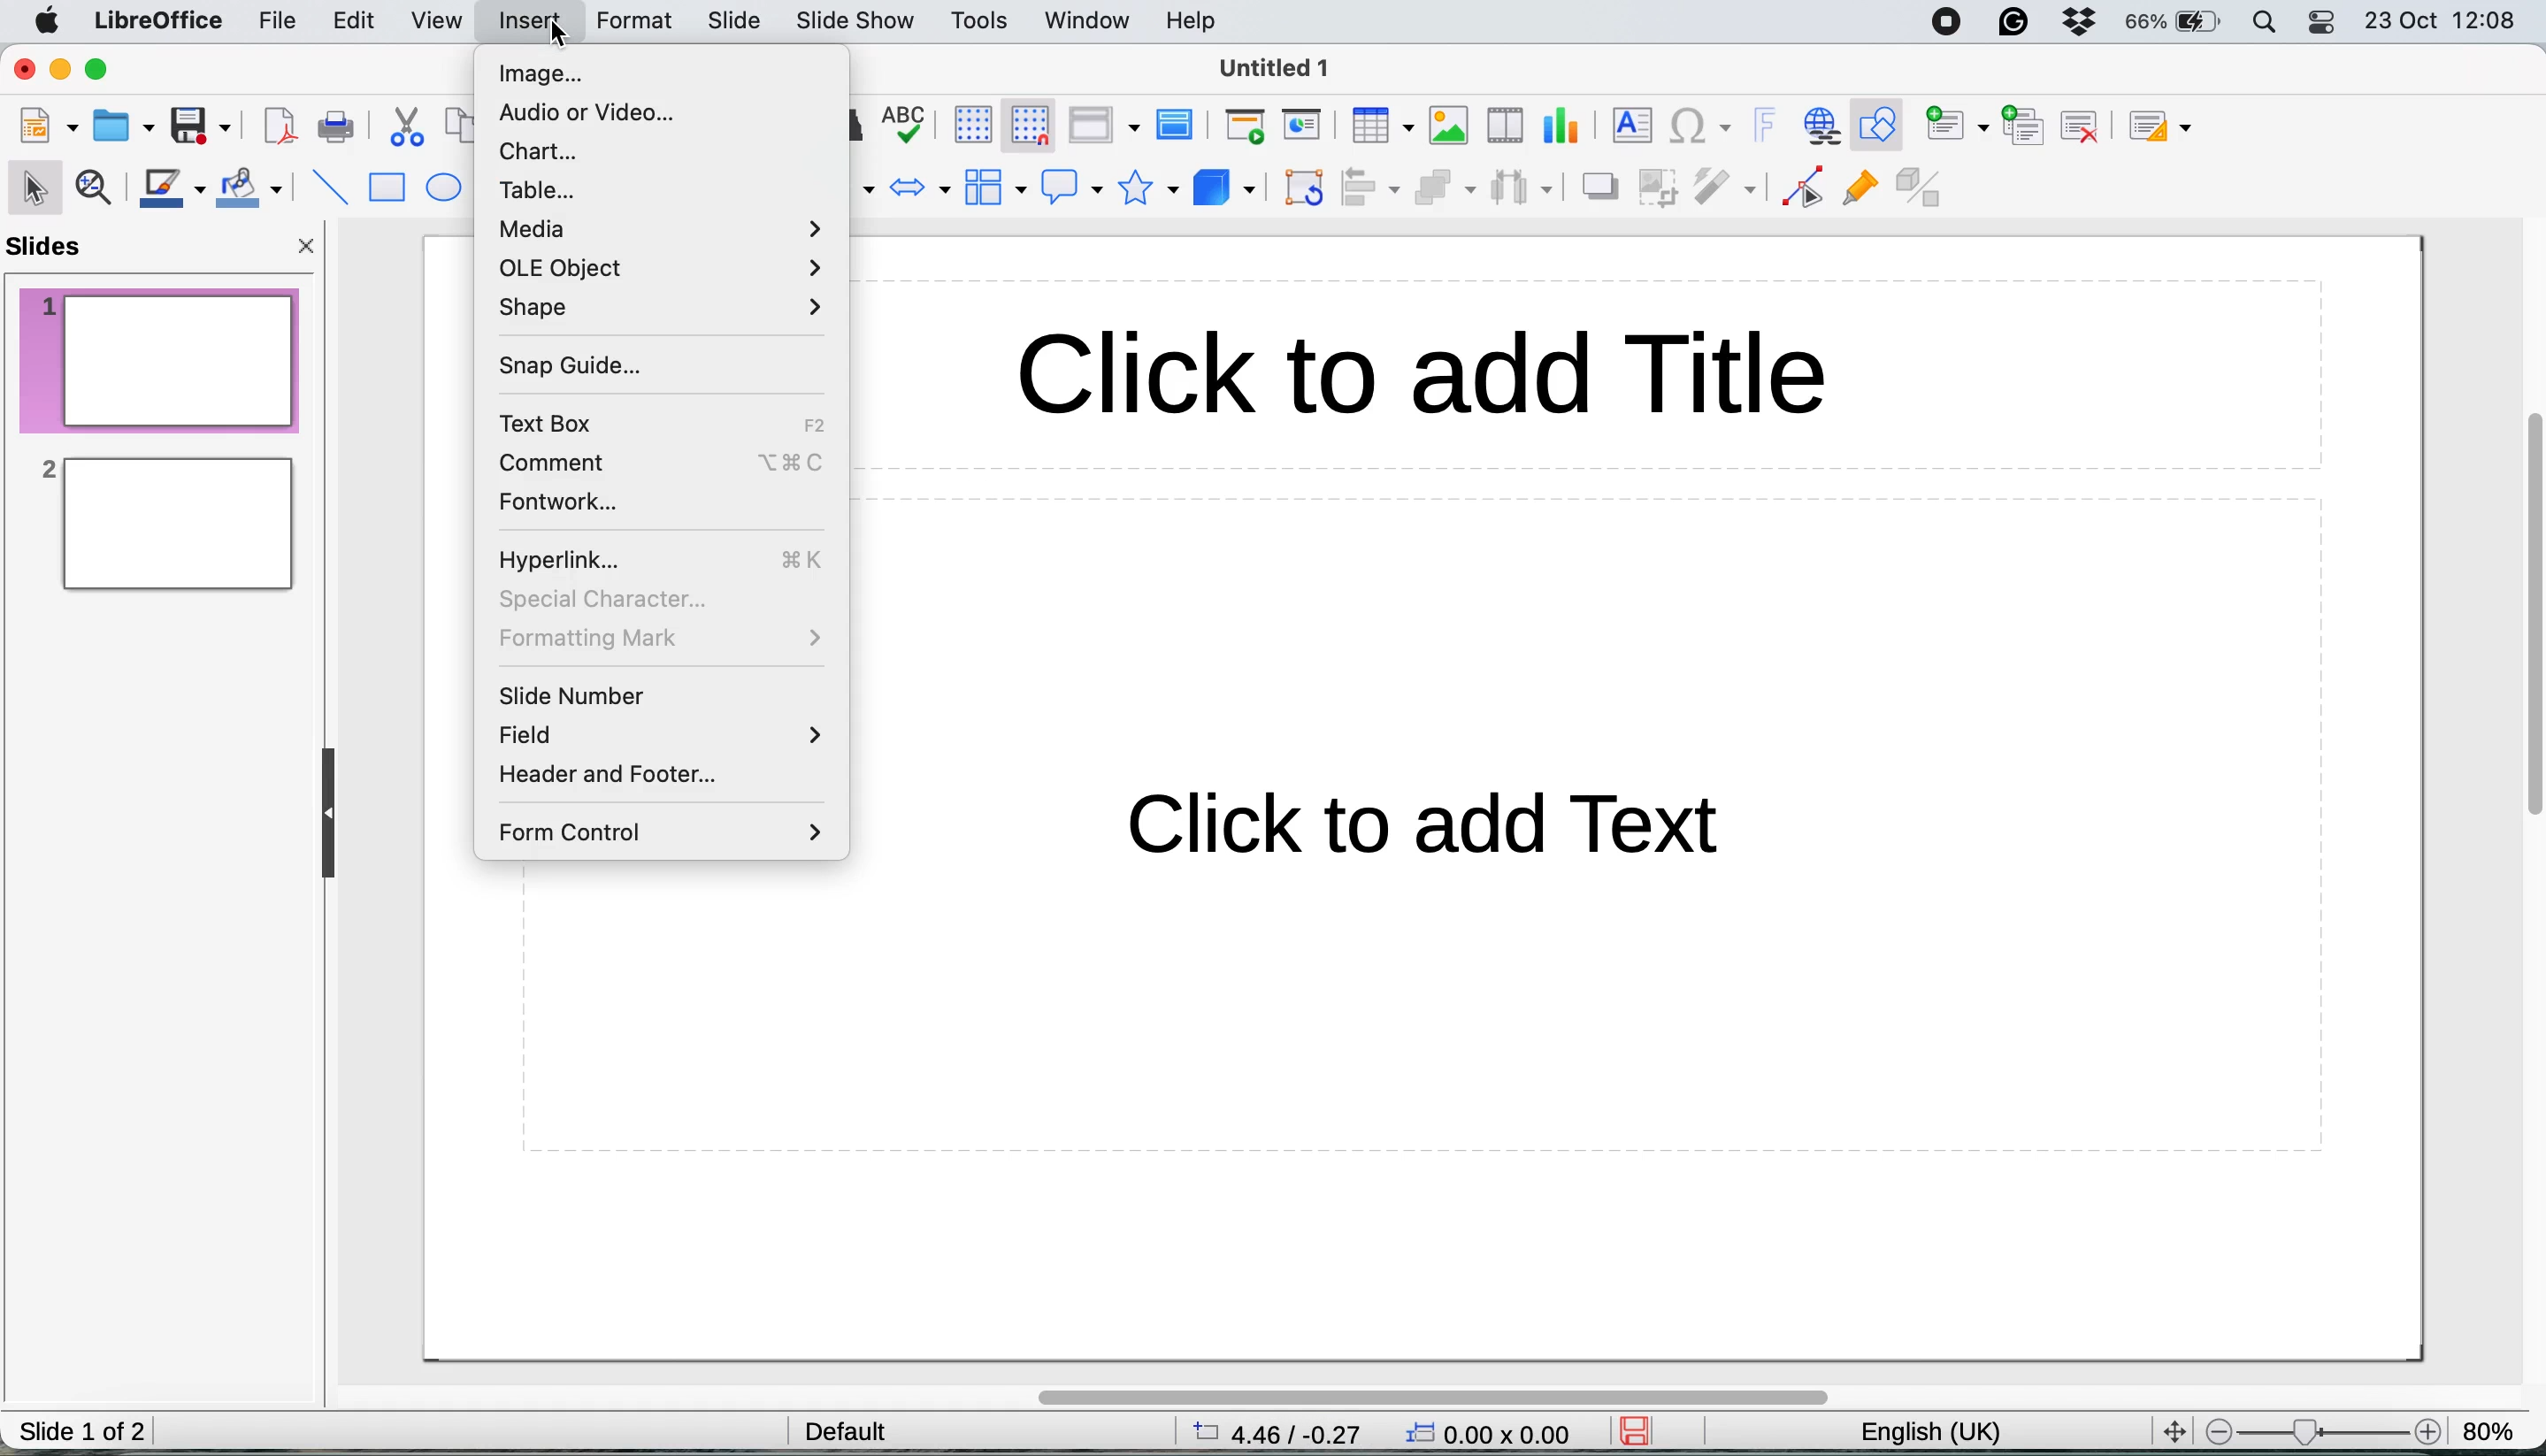  Describe the element at coordinates (1765, 126) in the screenshot. I see `insert fontwork text` at that location.